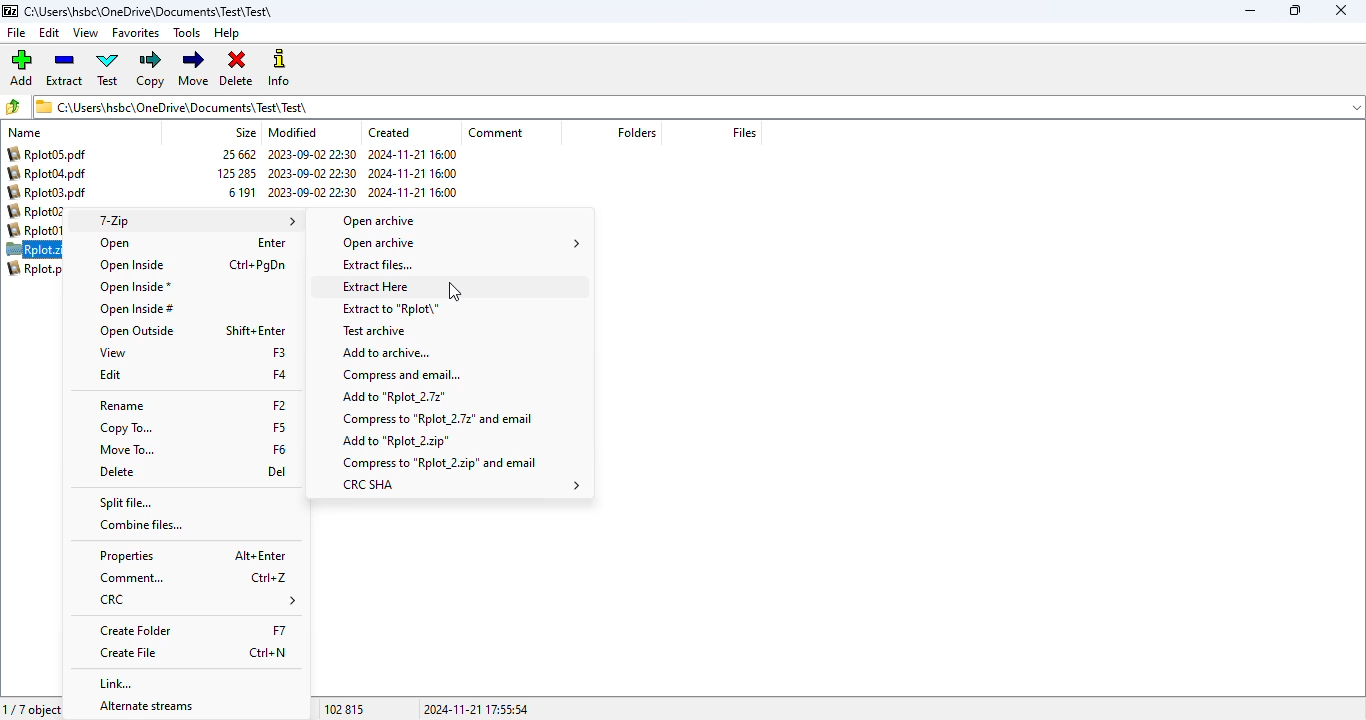  Describe the element at coordinates (1250, 11) in the screenshot. I see `minimize` at that location.